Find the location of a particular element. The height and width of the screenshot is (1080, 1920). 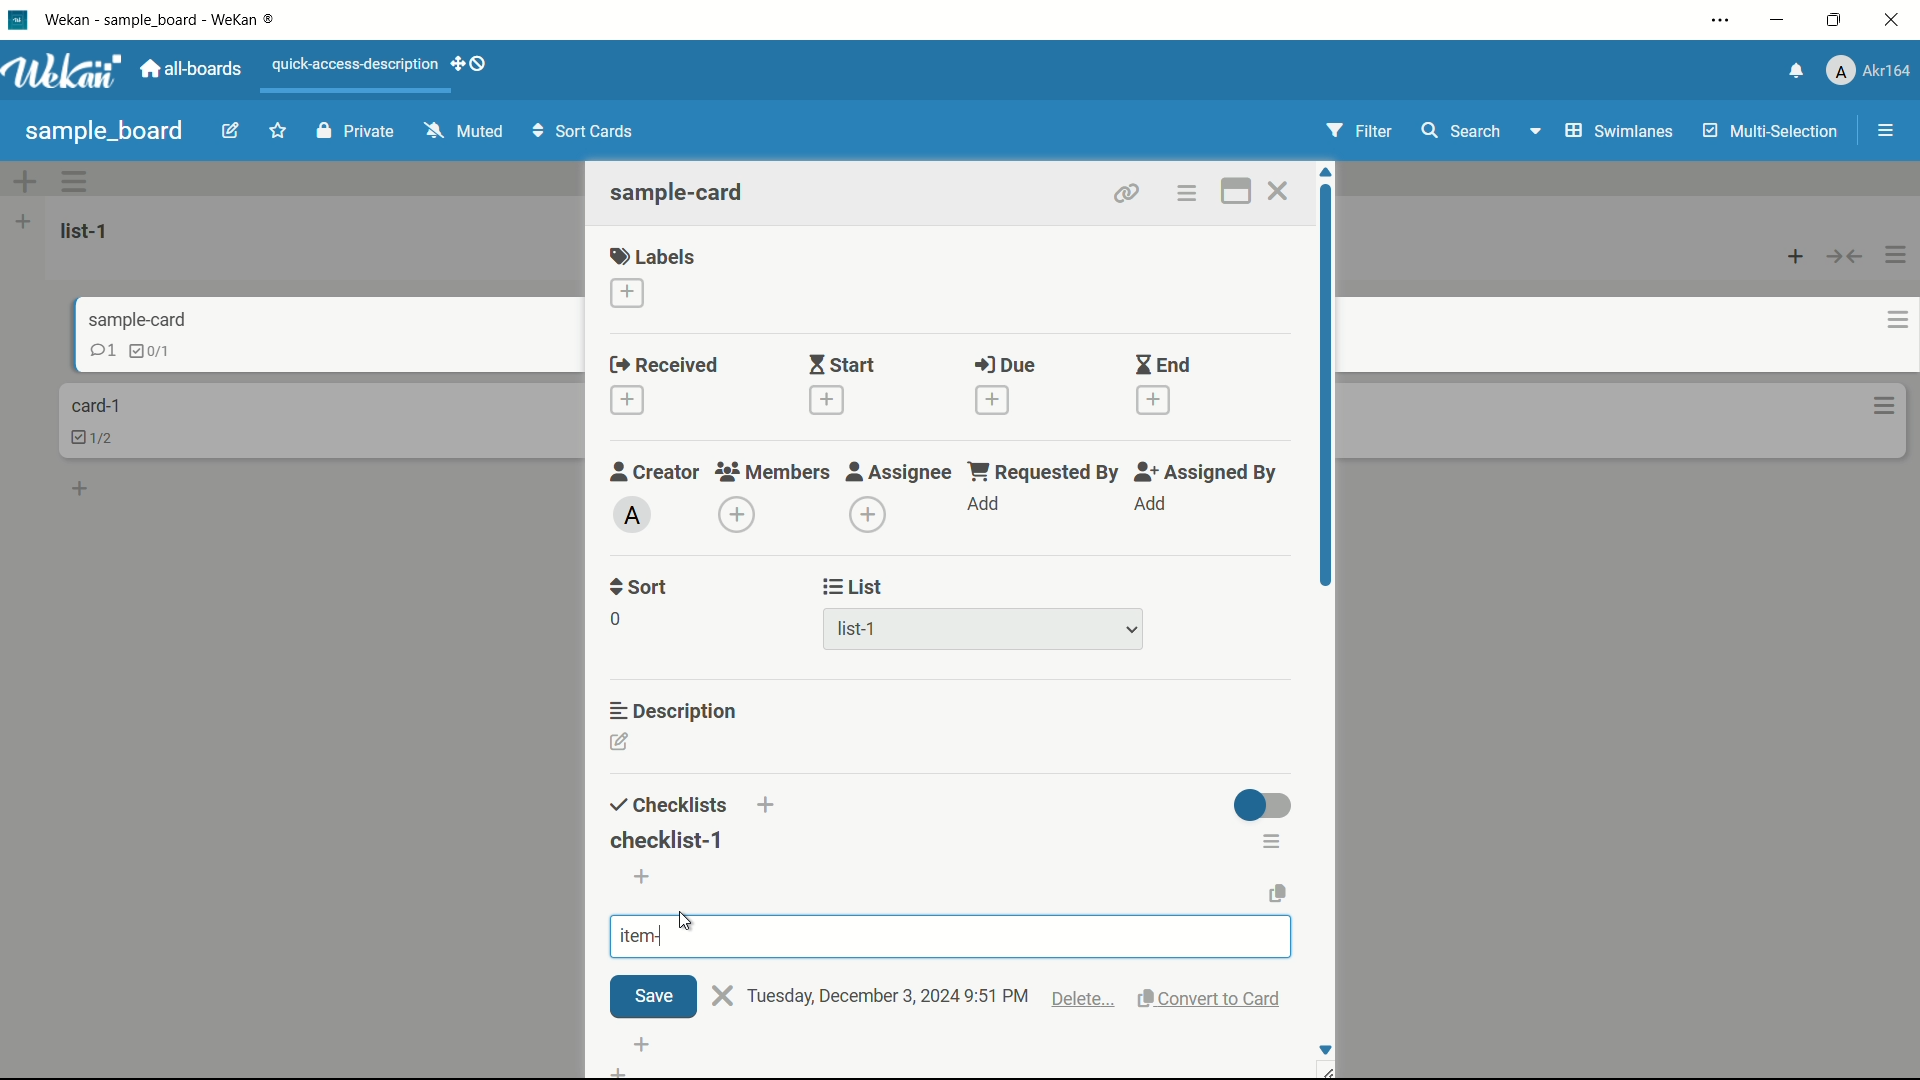

comment is located at coordinates (89, 352).